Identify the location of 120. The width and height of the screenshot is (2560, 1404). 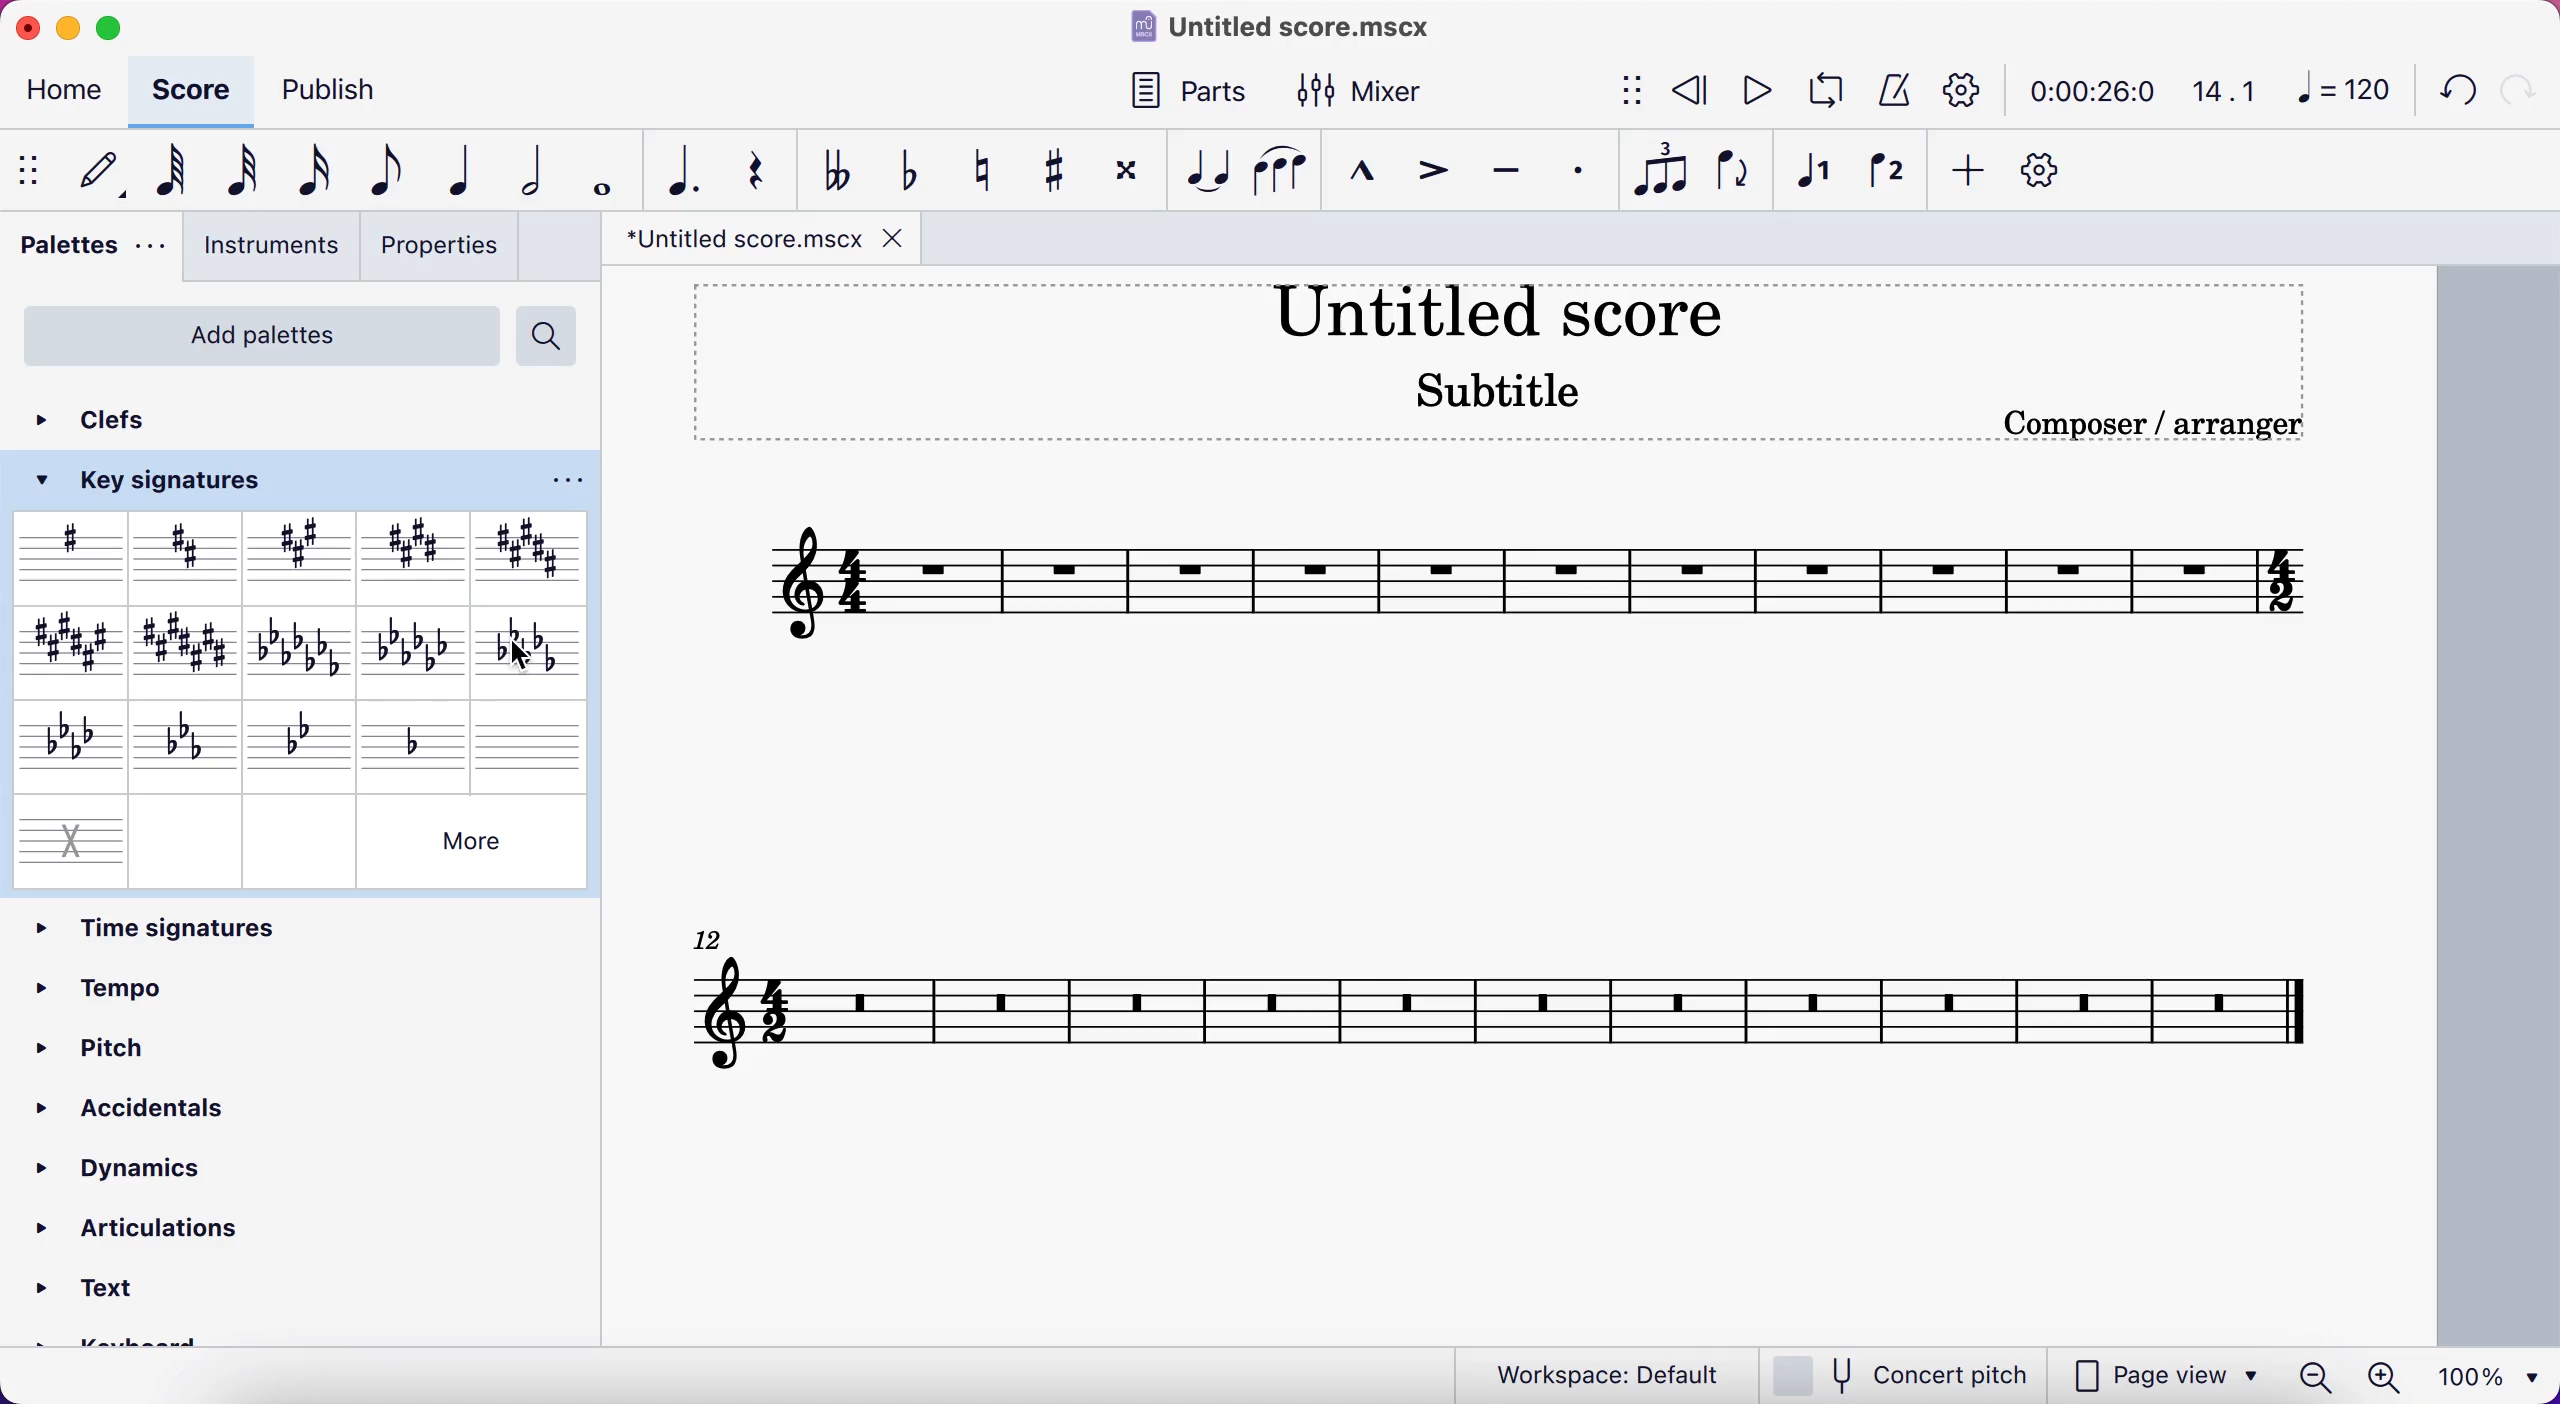
(2341, 88).